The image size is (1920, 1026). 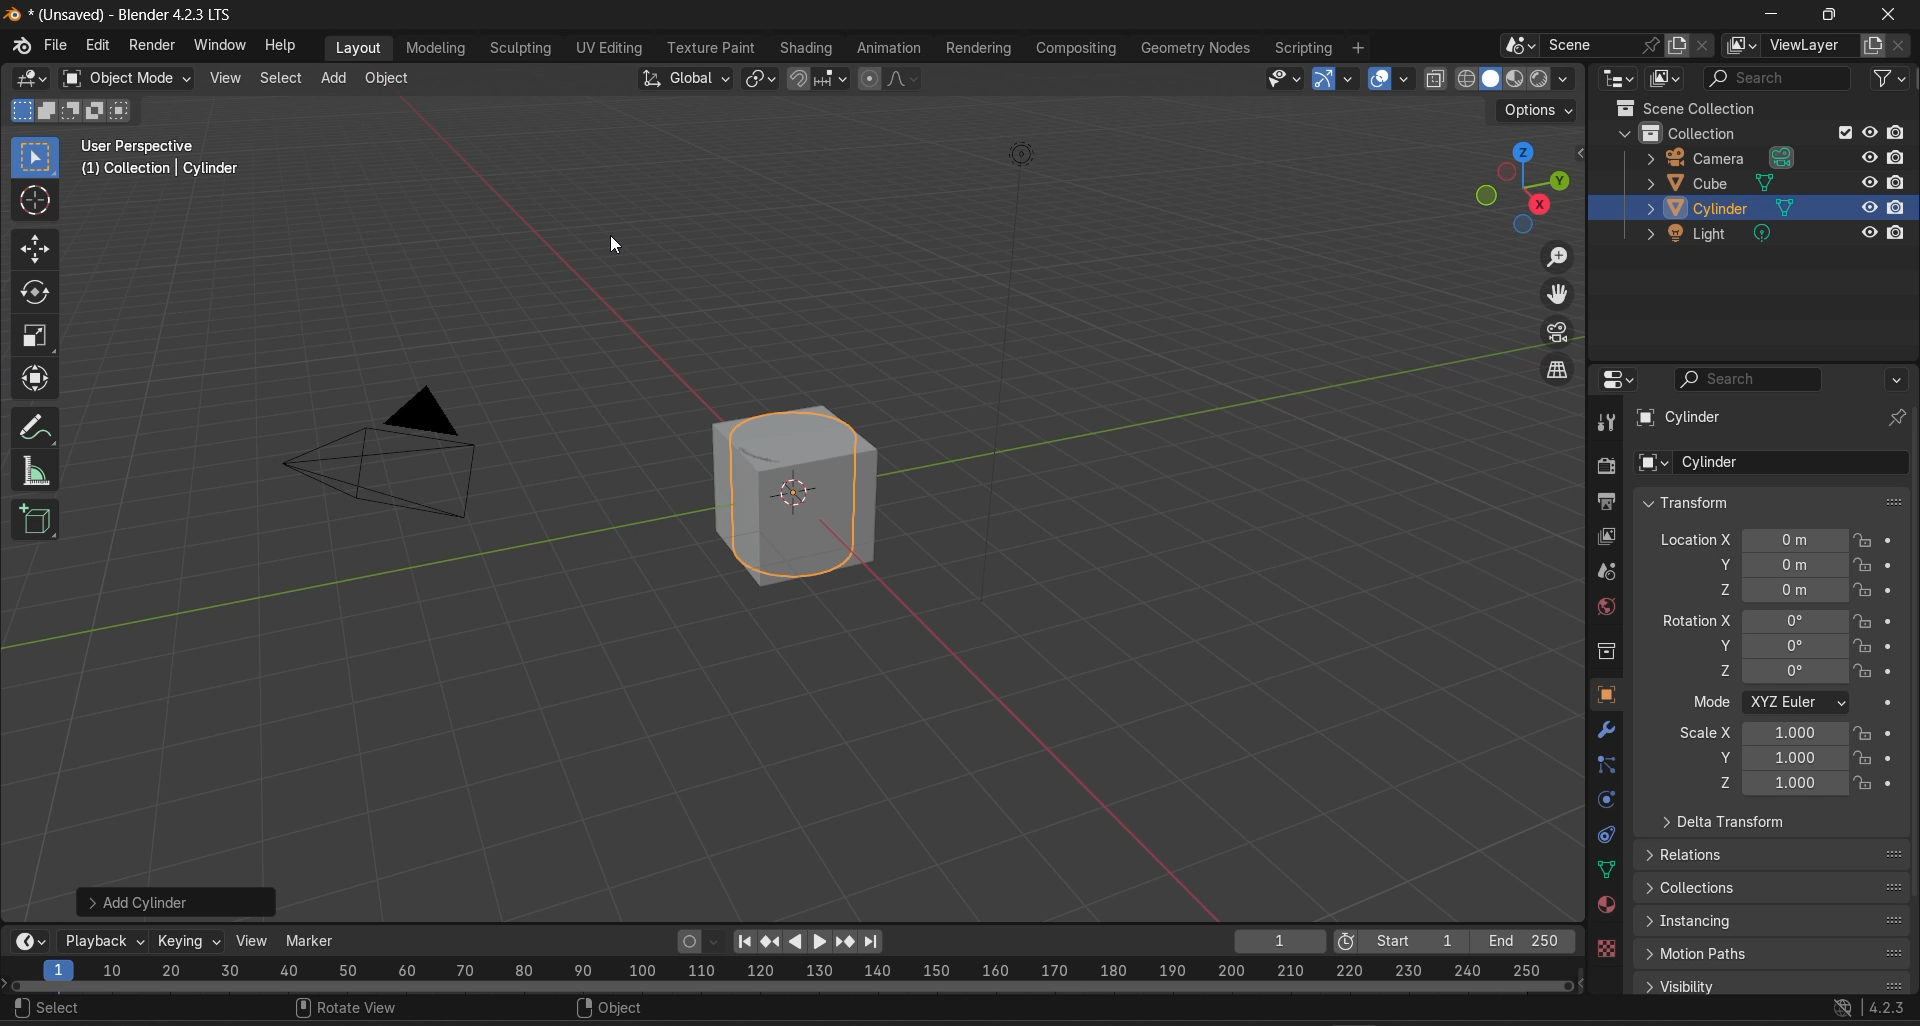 What do you see at coordinates (313, 941) in the screenshot?
I see `marker` at bounding box center [313, 941].